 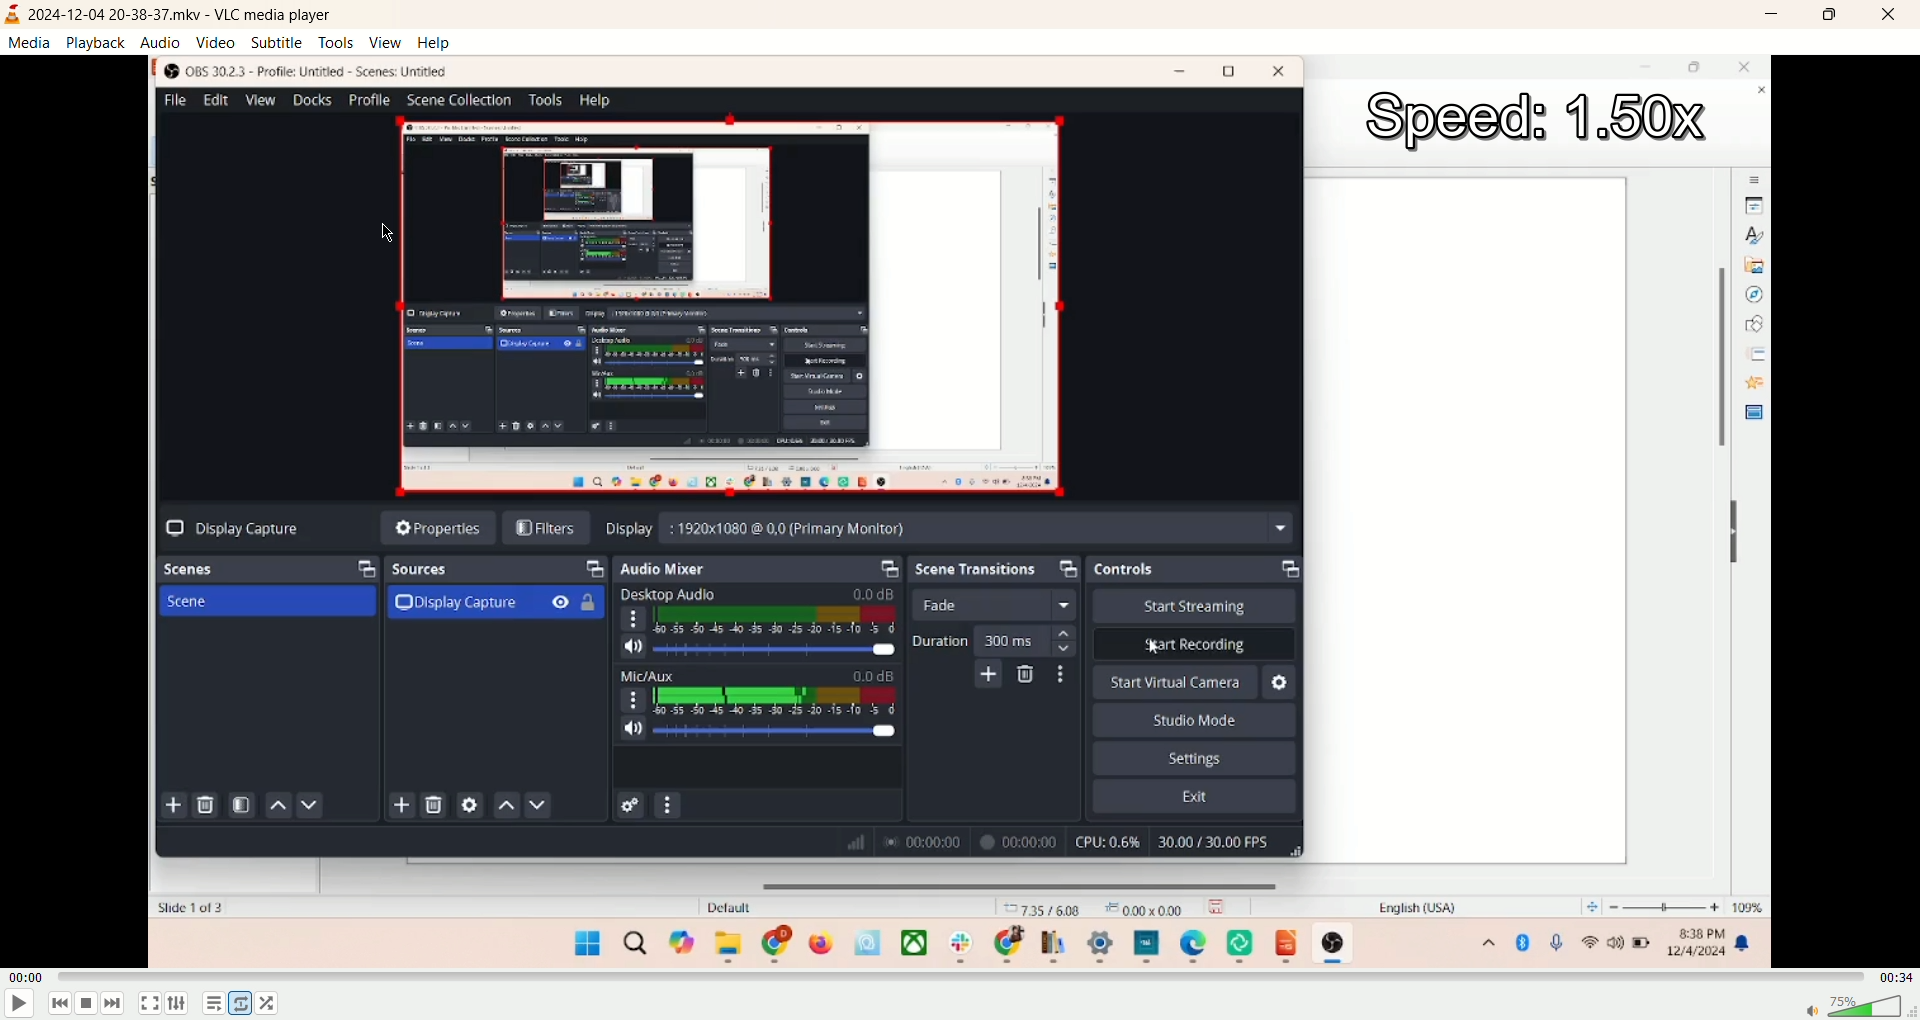 I want to click on playlist, so click(x=209, y=1006).